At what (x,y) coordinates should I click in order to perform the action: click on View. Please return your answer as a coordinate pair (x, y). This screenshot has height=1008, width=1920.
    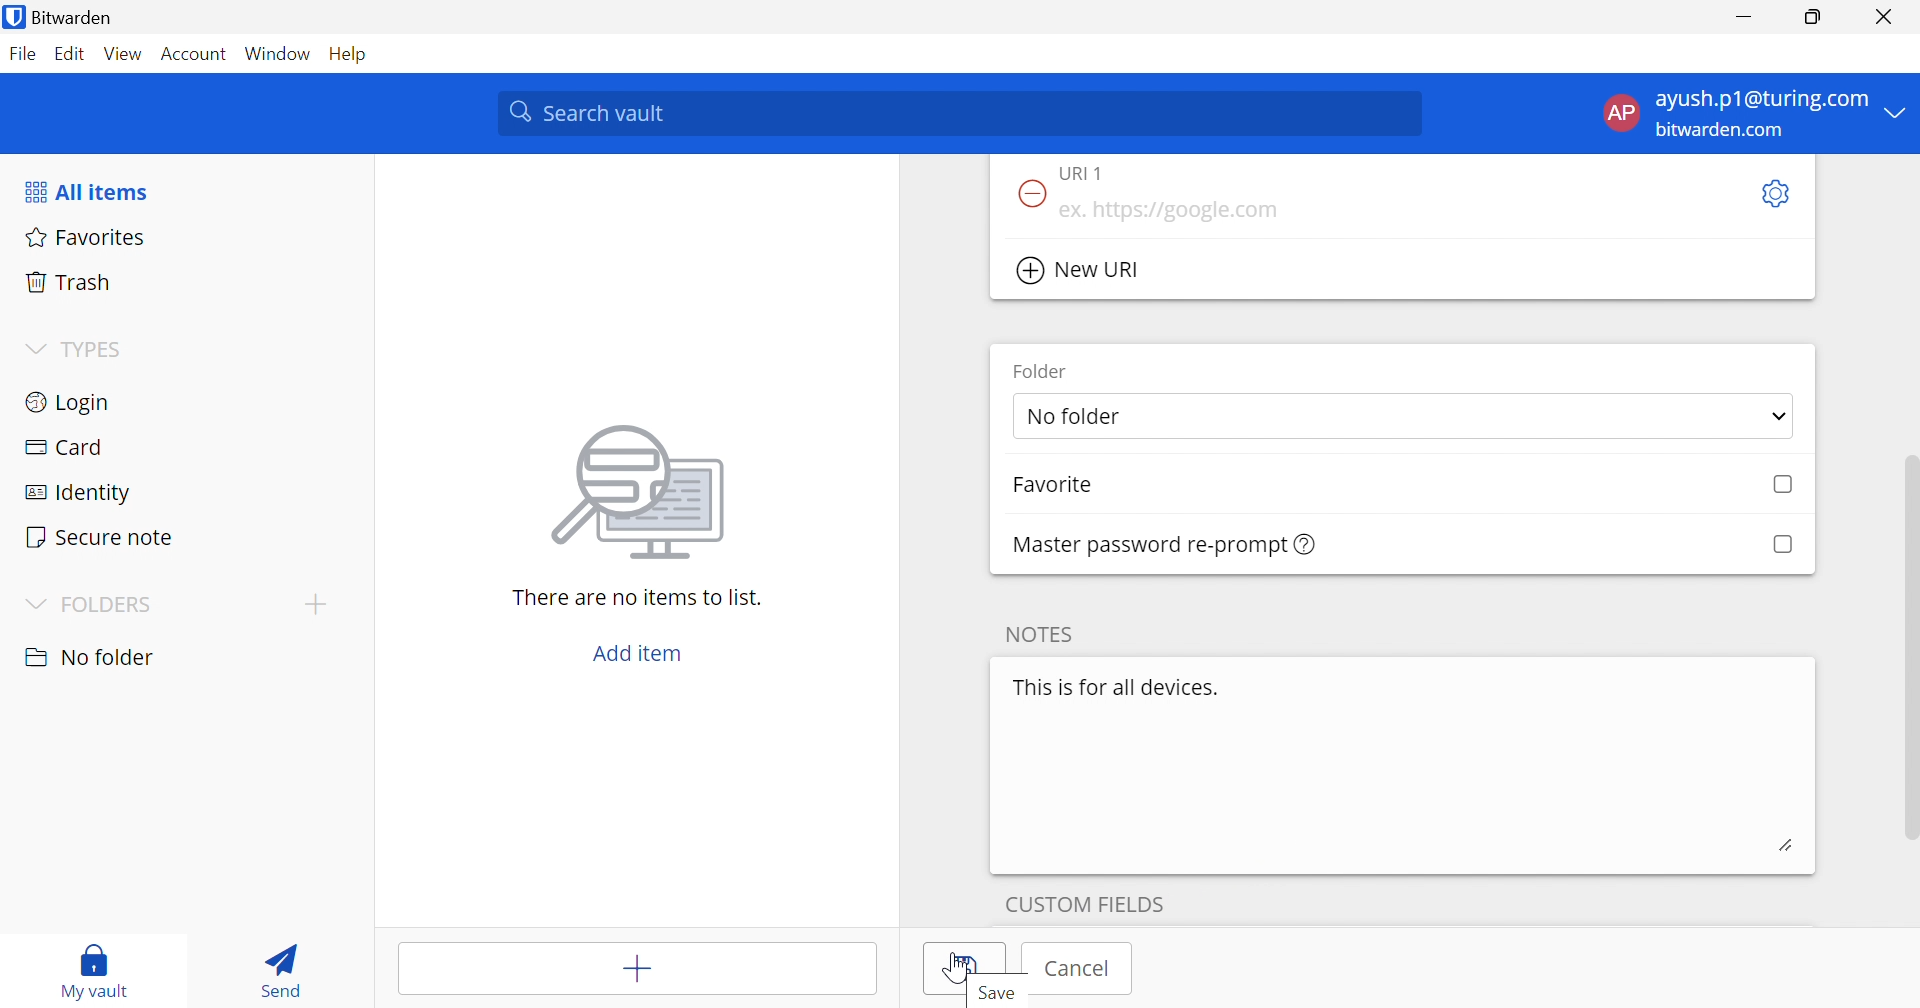
    Looking at the image, I should click on (122, 53).